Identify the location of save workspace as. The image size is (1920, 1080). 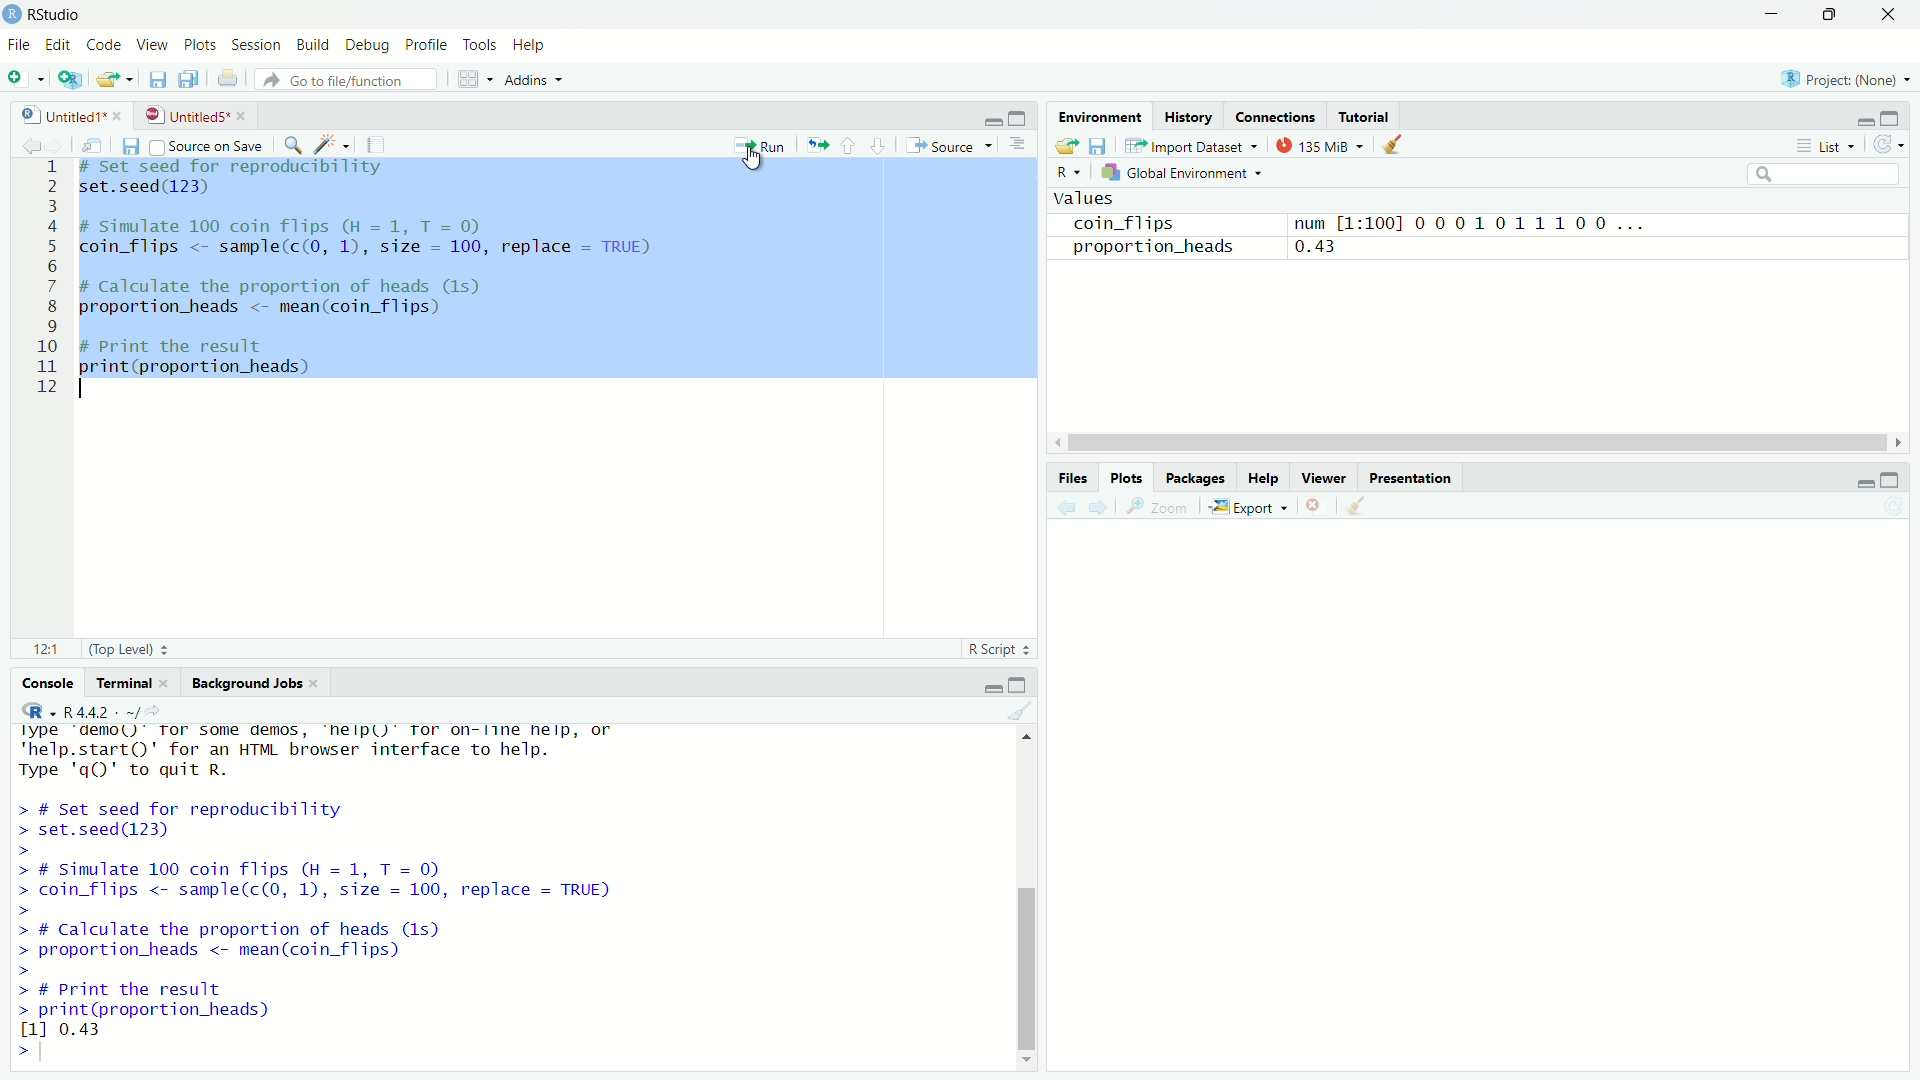
(1101, 146).